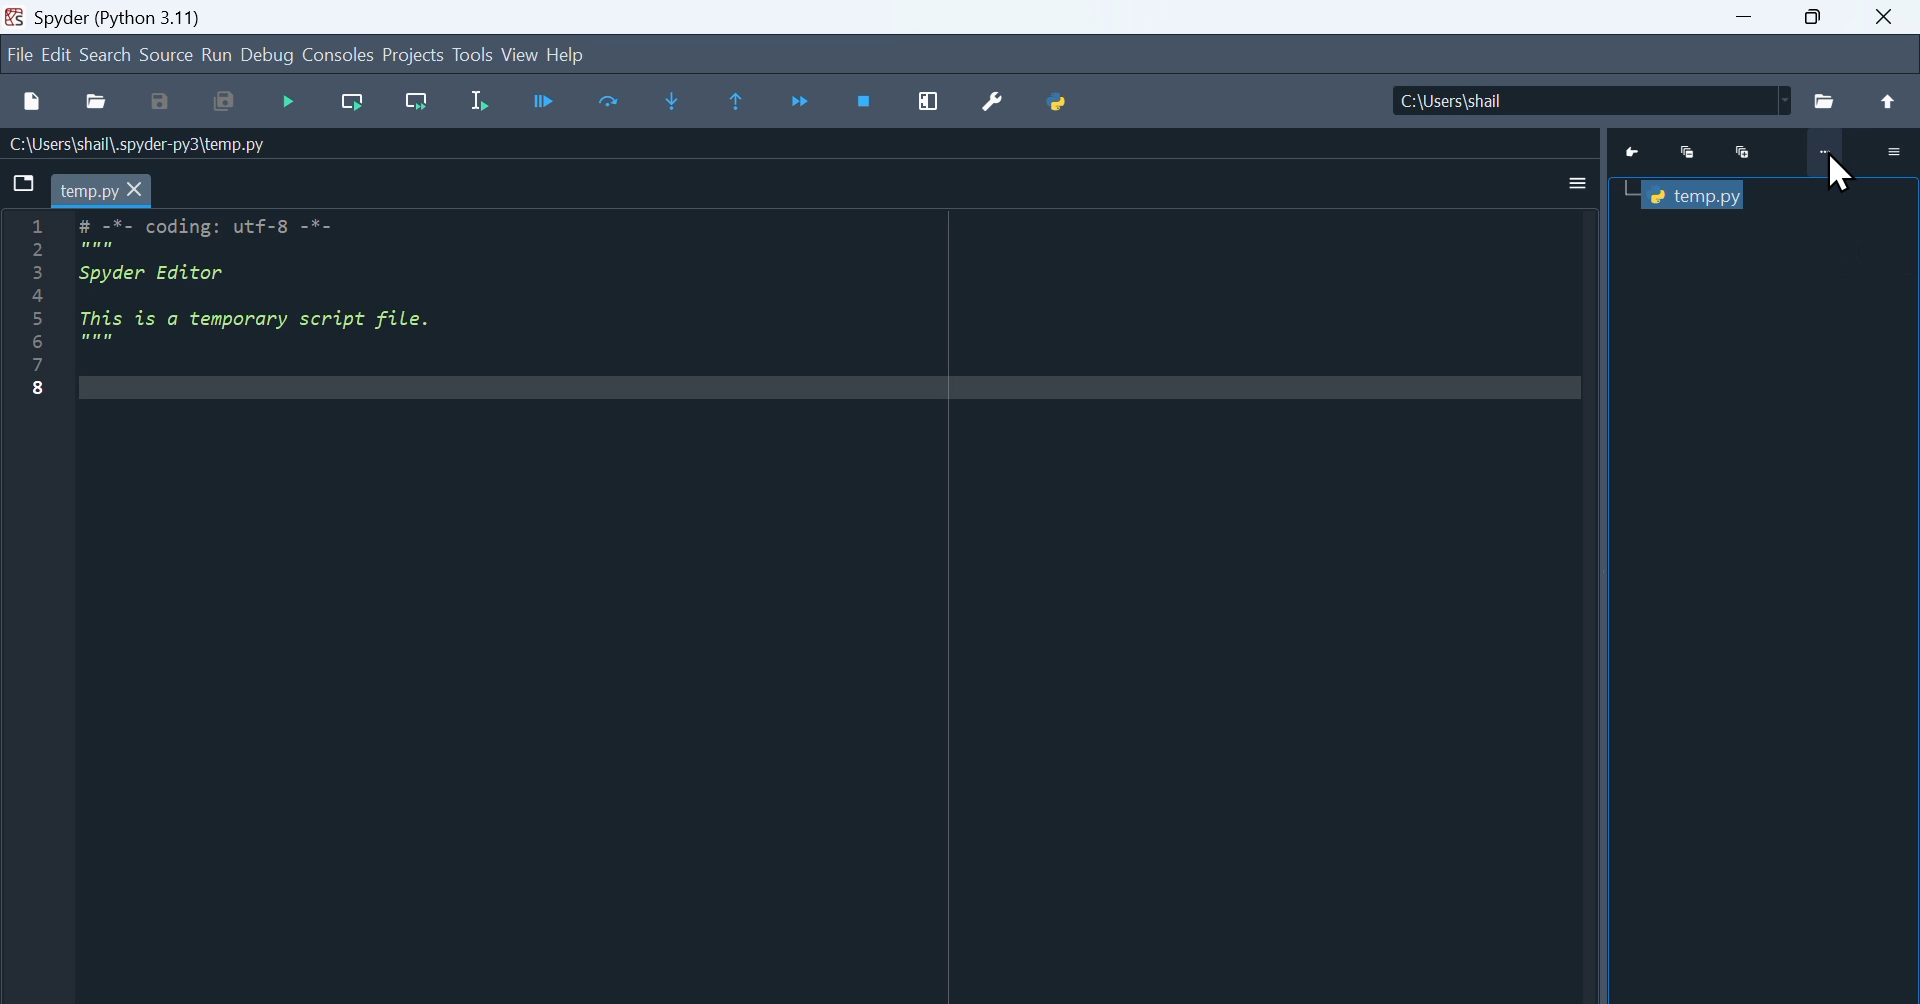  I want to click on cursor, so click(138, 190).